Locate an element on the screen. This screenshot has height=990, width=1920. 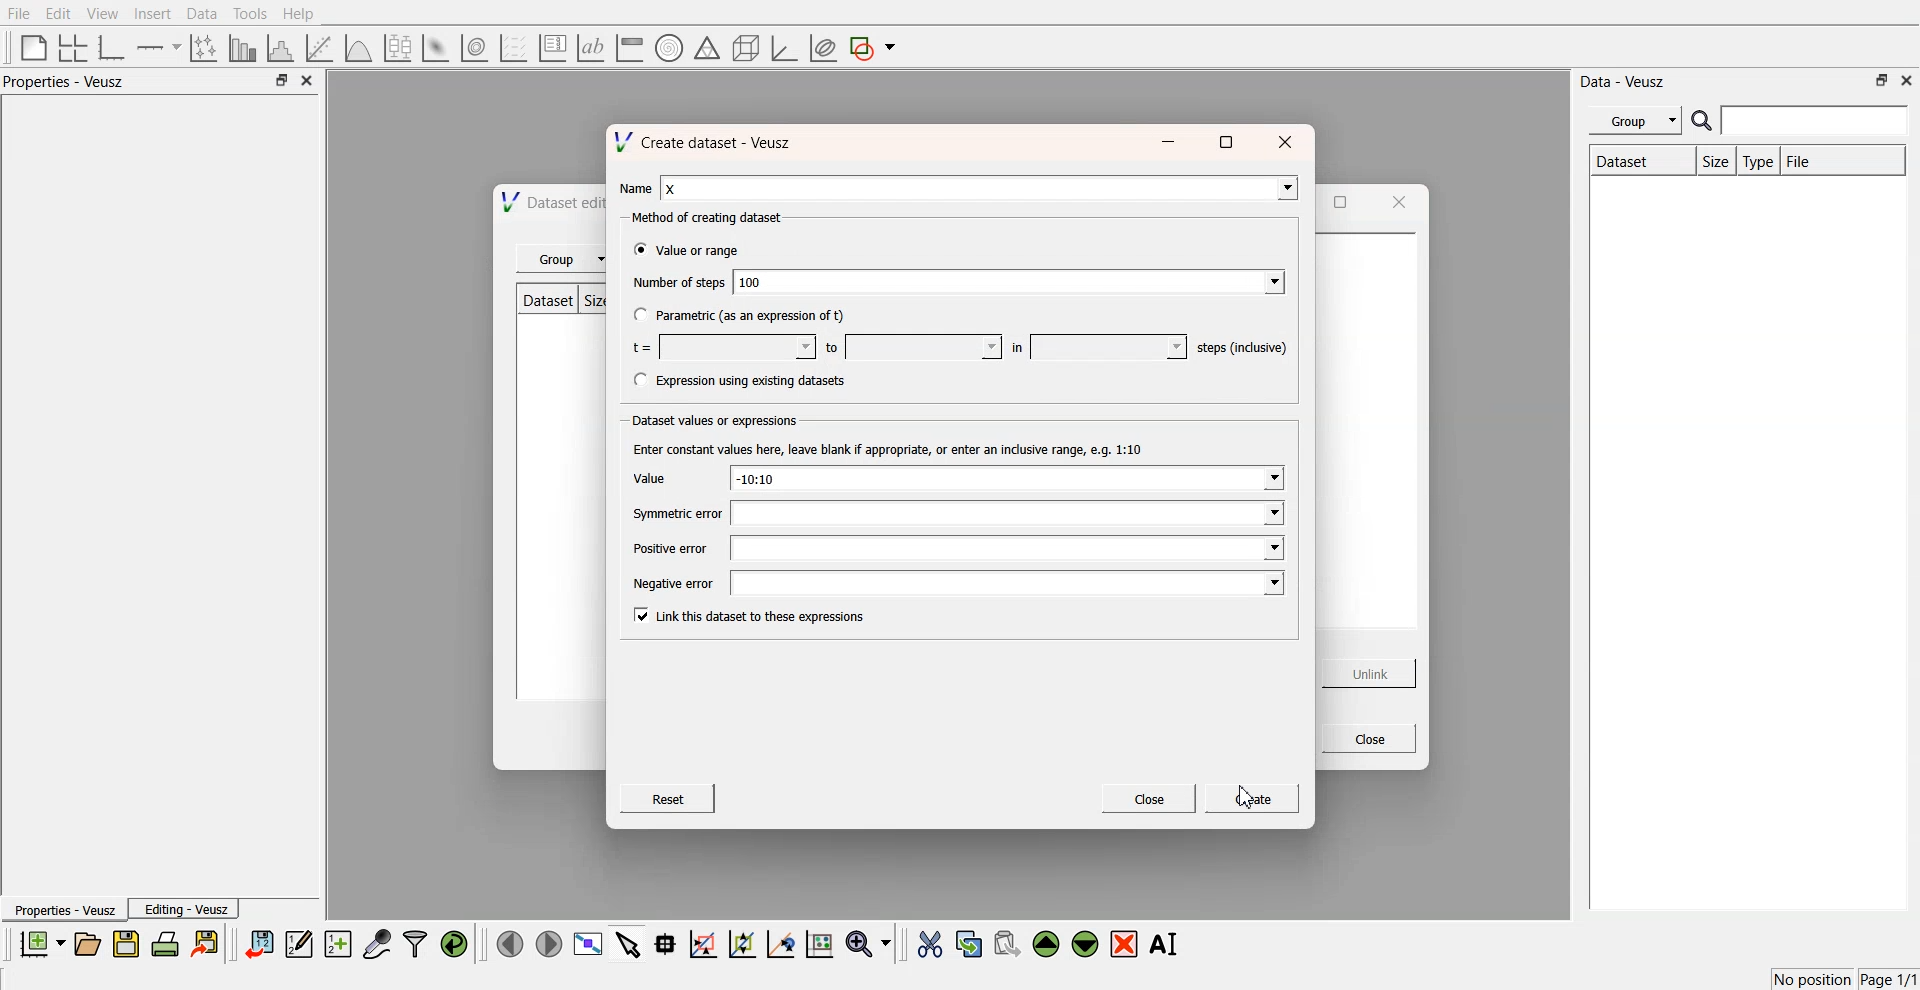
recenter the graph axes is located at coordinates (780, 943).